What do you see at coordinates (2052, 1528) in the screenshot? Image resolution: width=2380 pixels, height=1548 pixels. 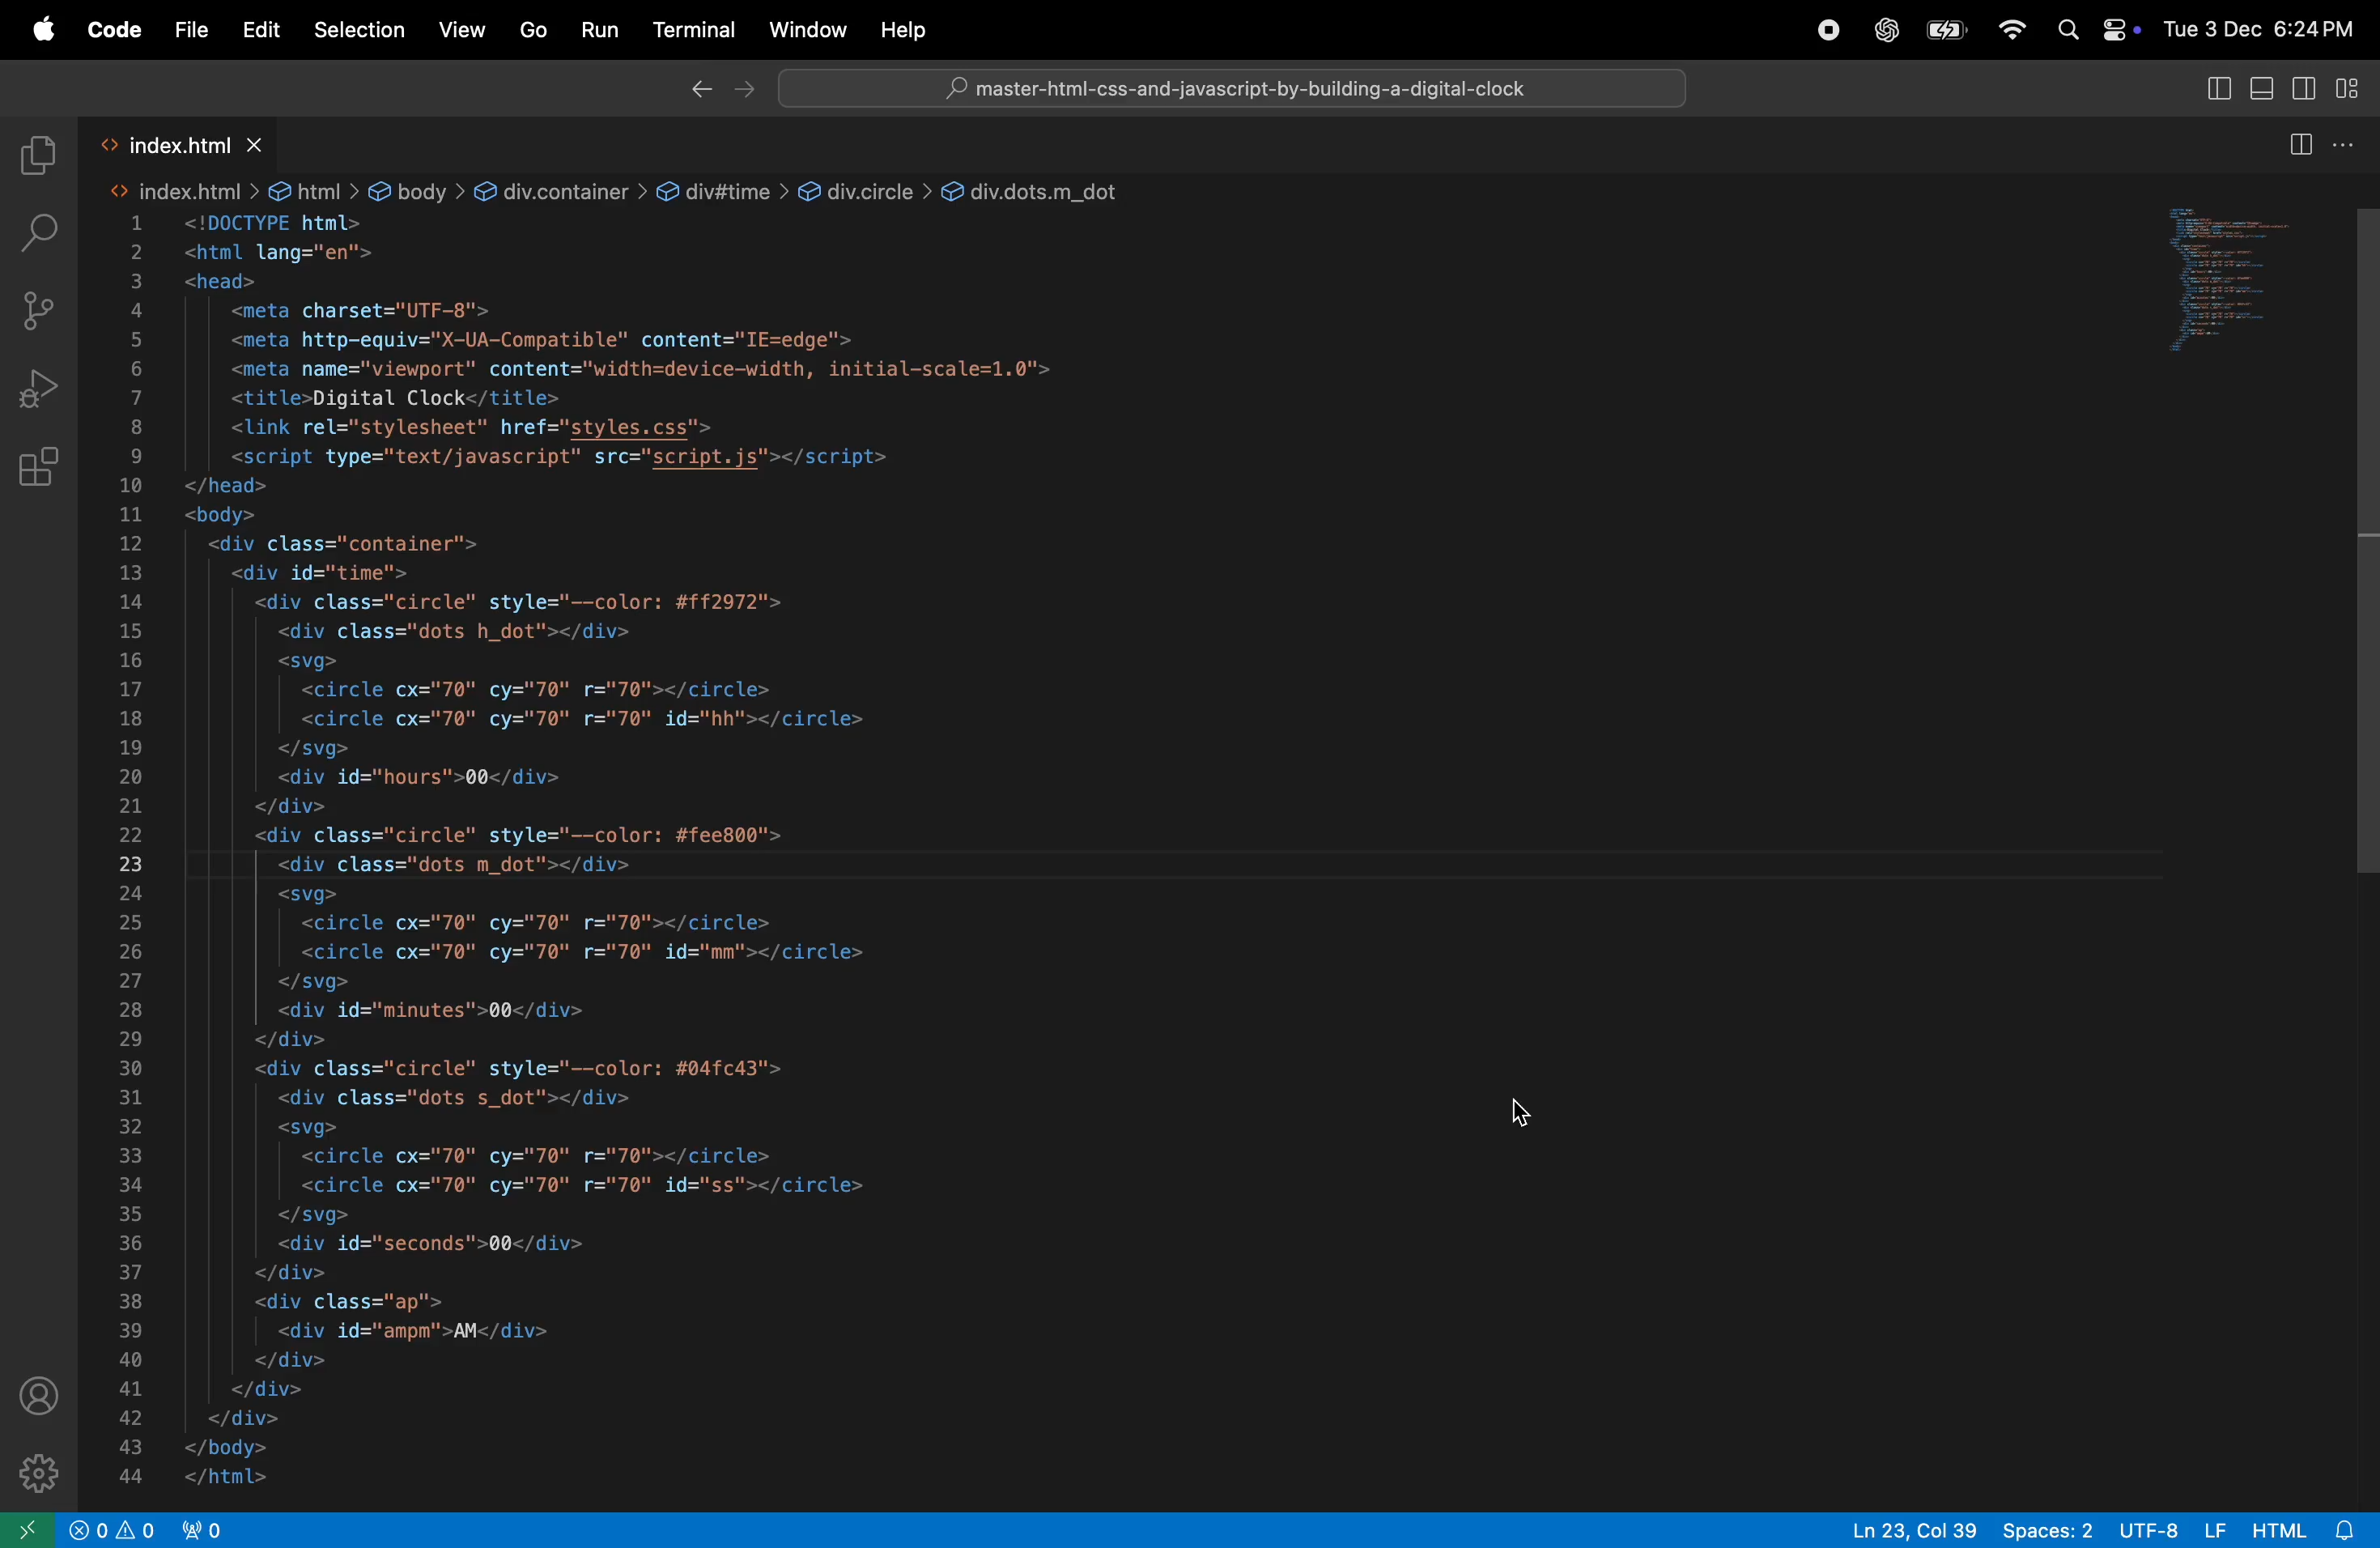 I see `spaces 2` at bounding box center [2052, 1528].